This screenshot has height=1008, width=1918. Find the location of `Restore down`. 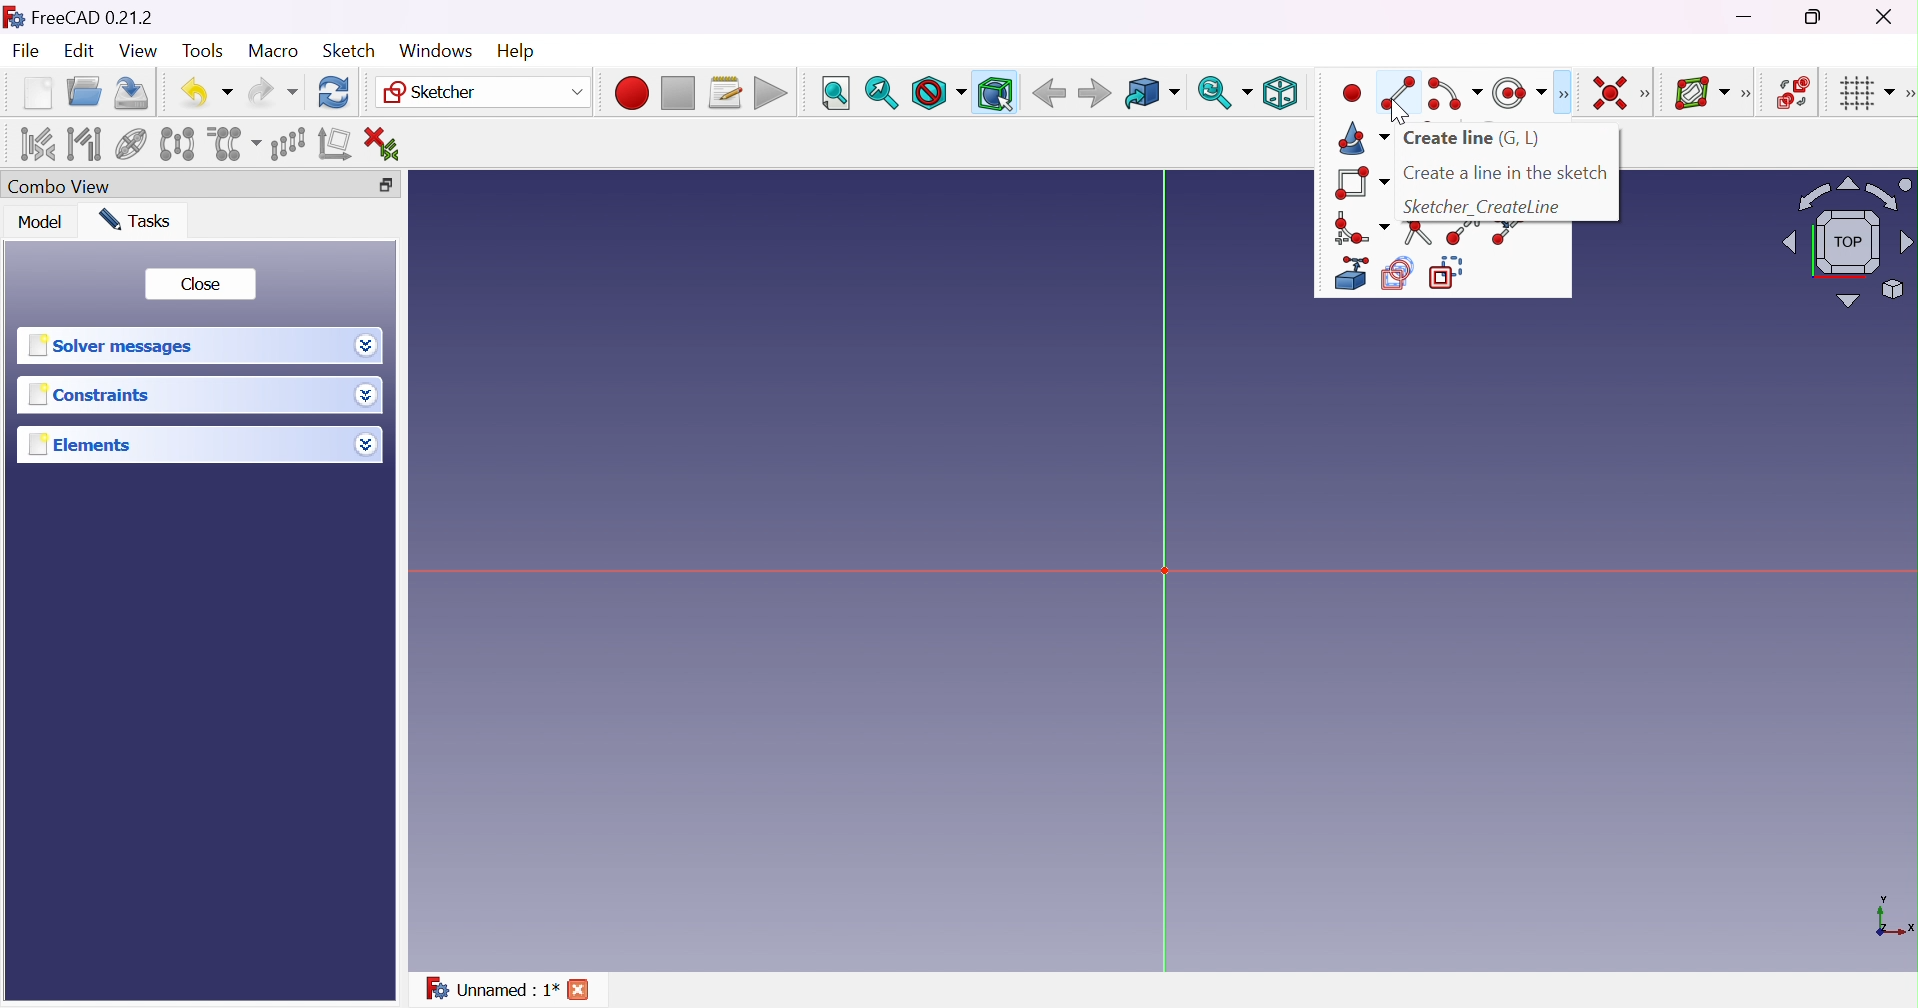

Restore down is located at coordinates (388, 183).